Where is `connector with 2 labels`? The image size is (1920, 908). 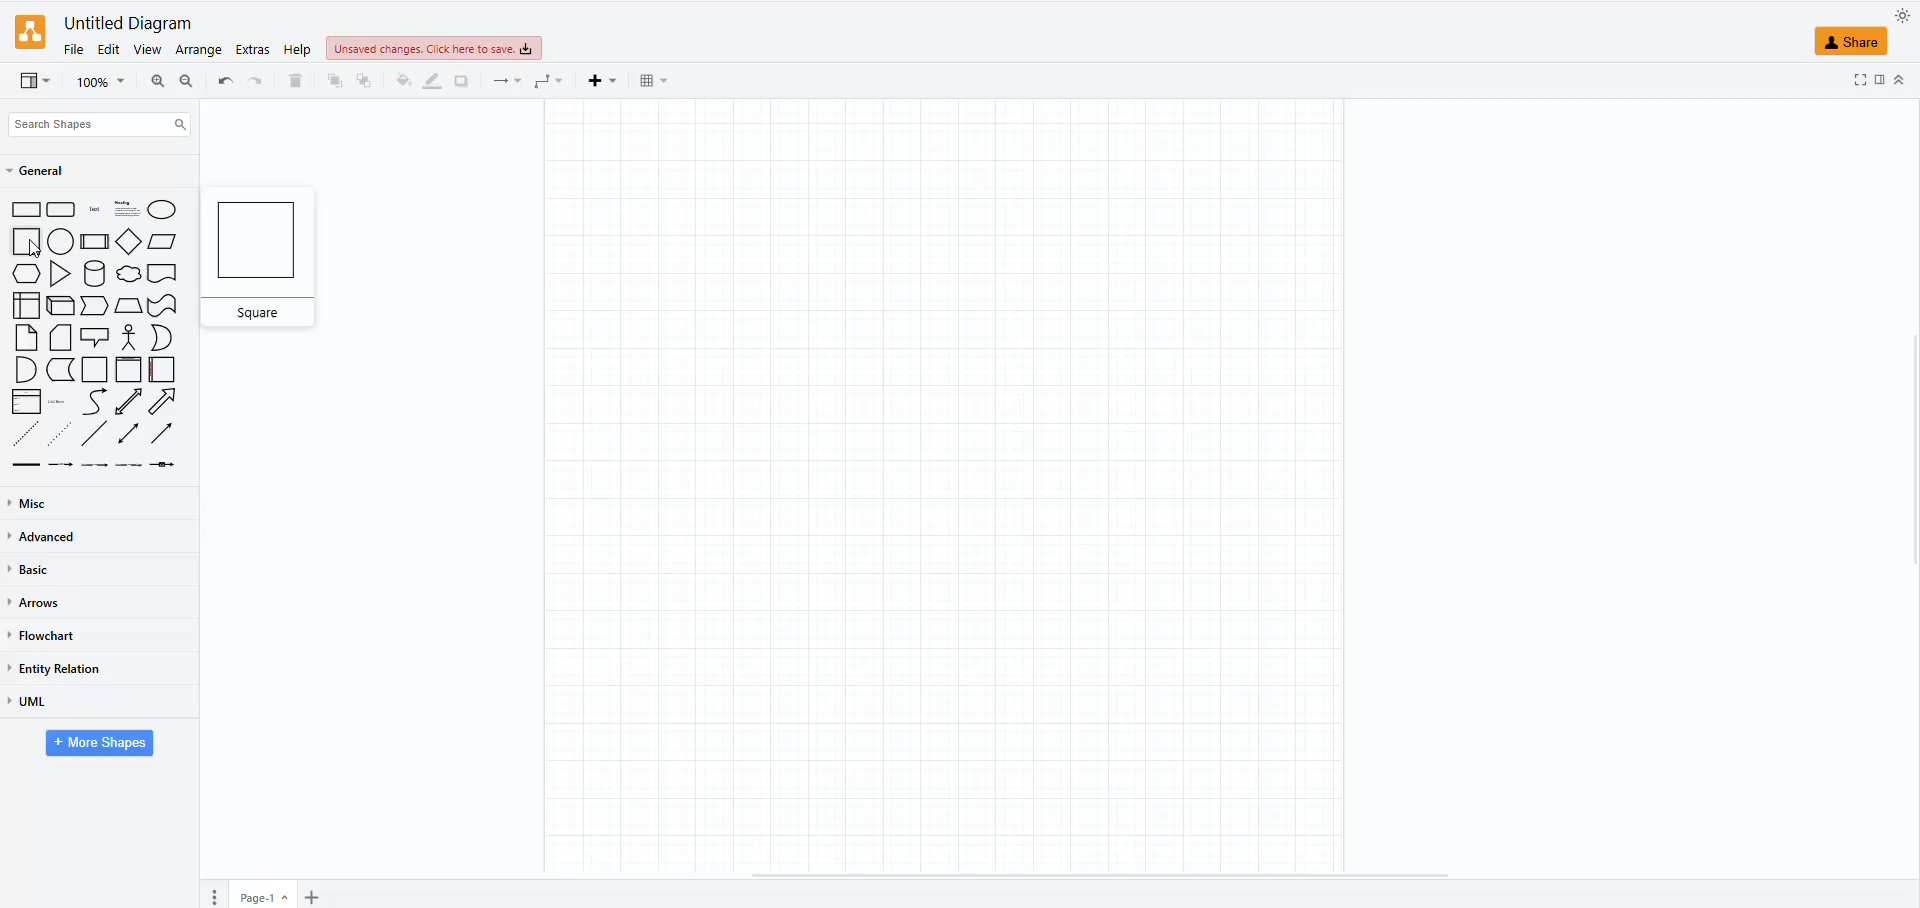
connector with 2 labels is located at coordinates (95, 468).